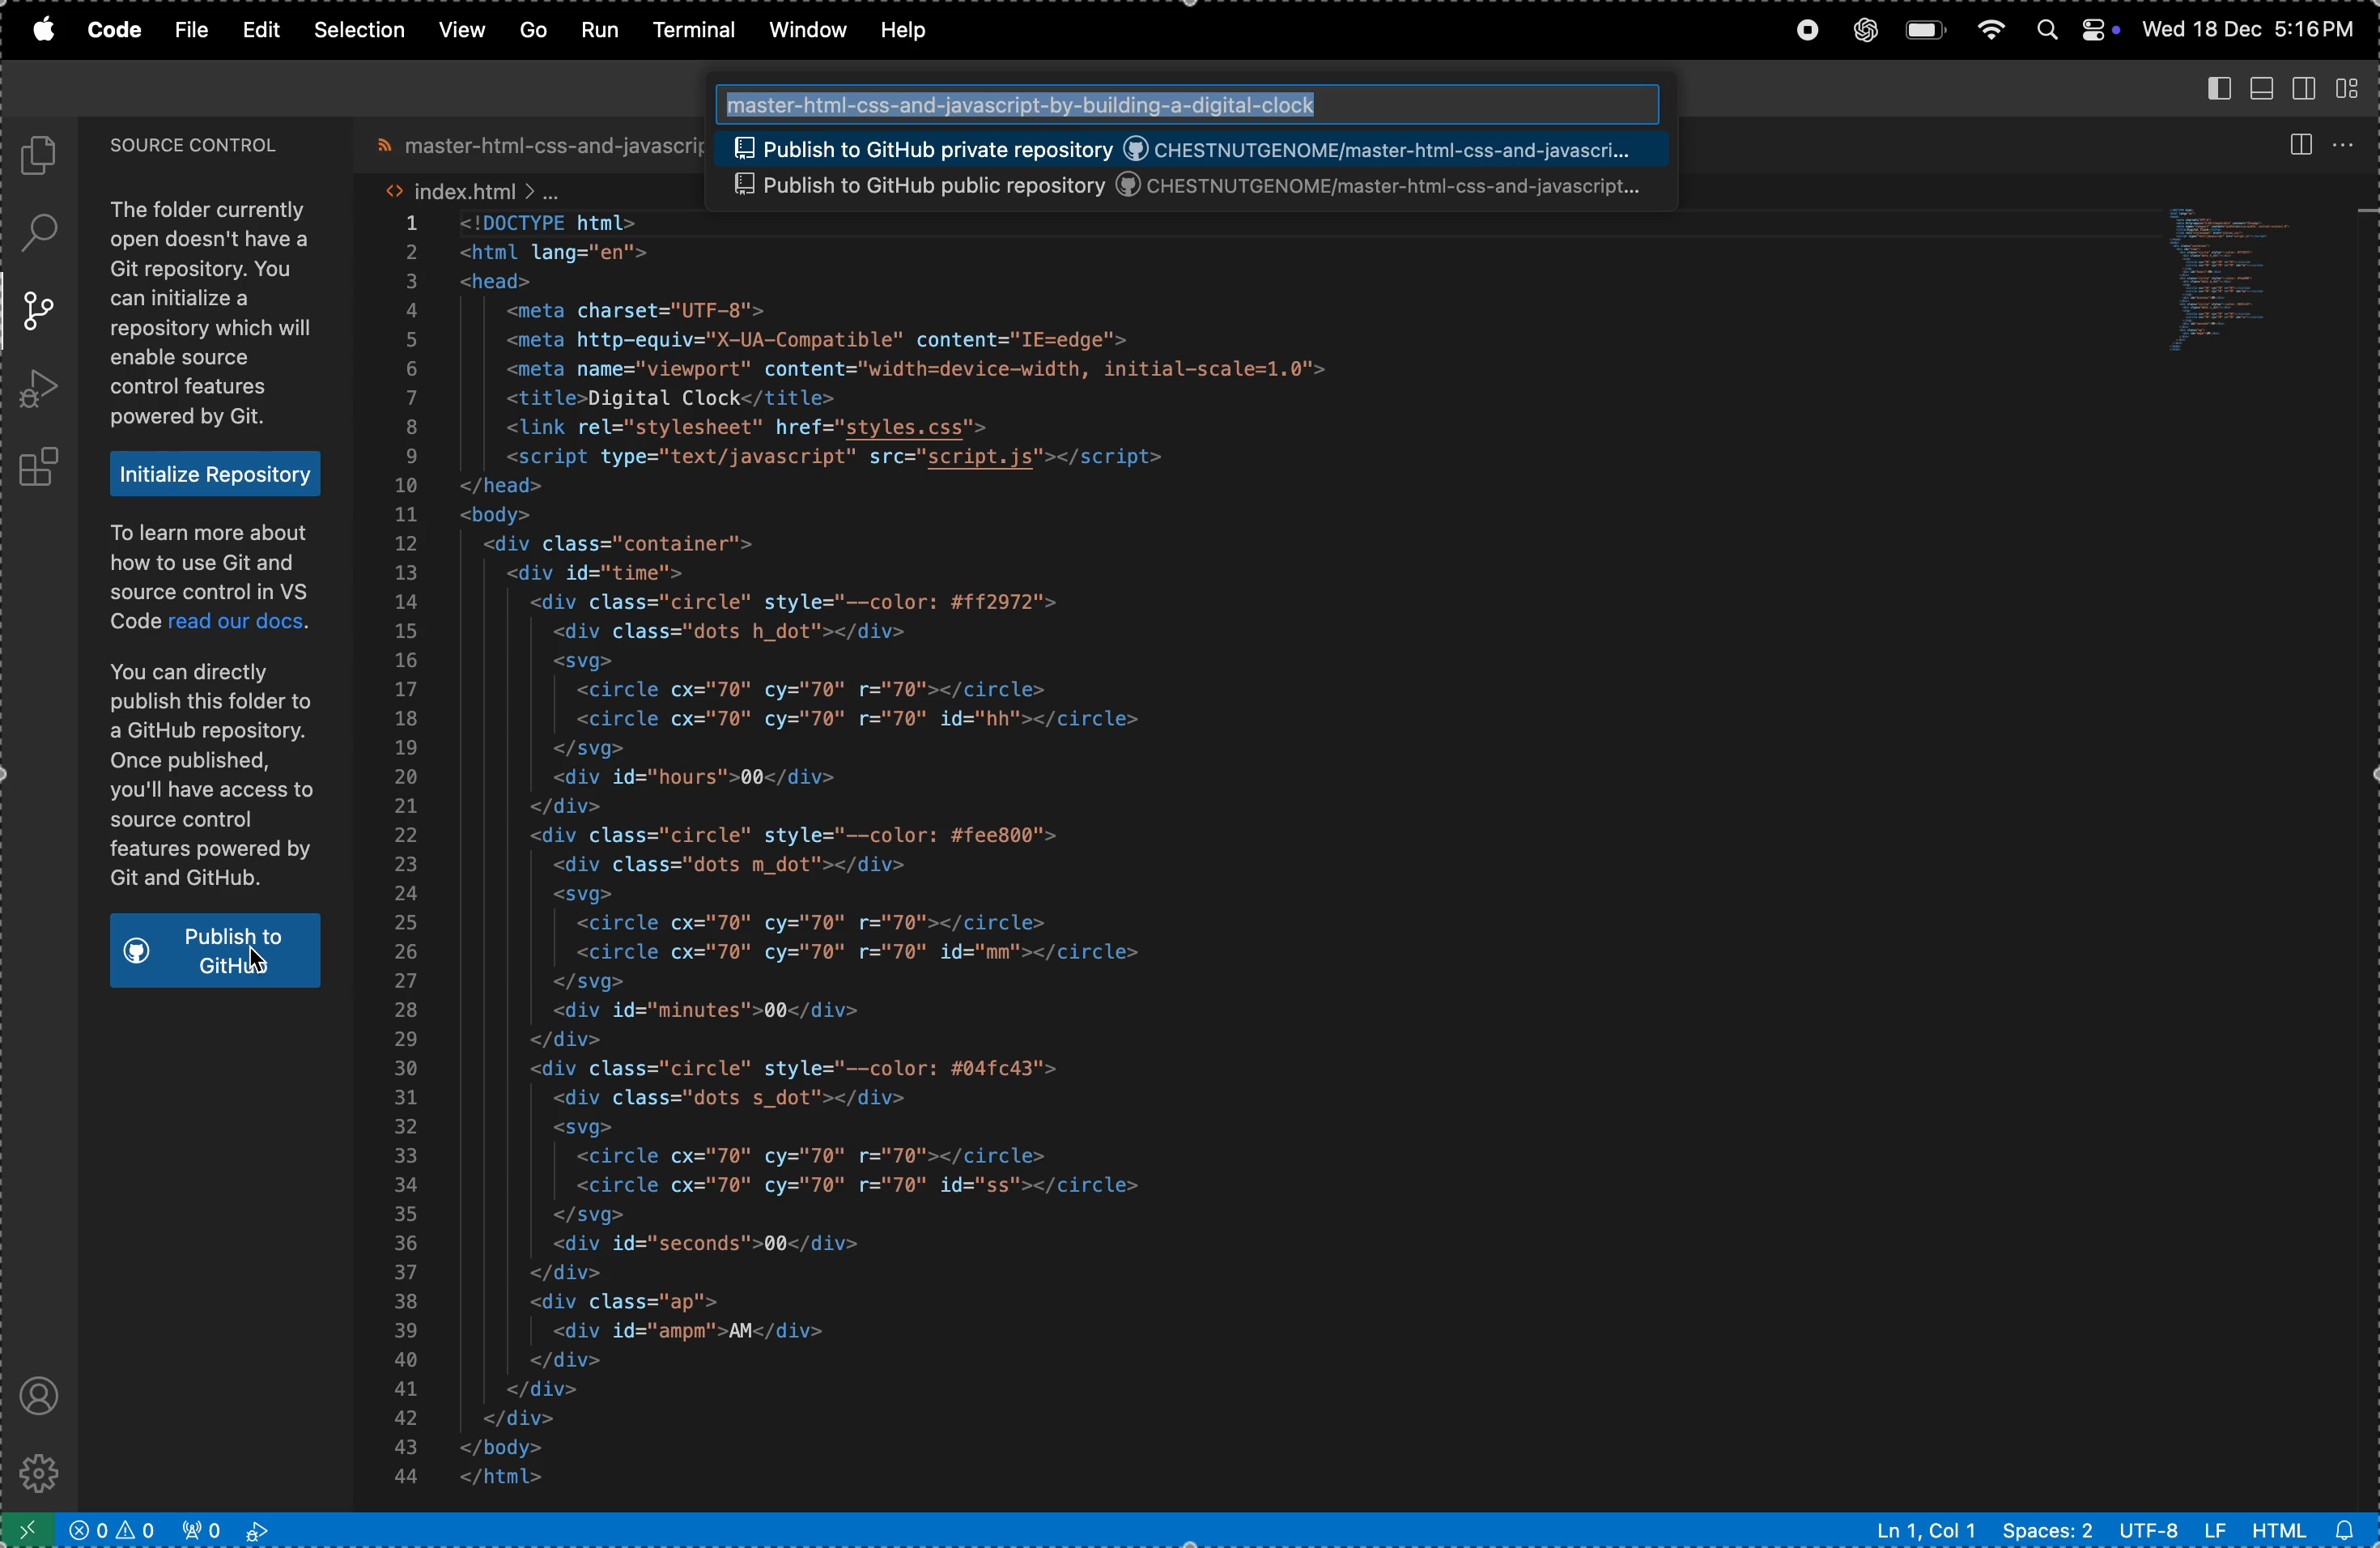 Image resolution: width=2380 pixels, height=1548 pixels. I want to click on ‘master-html-css-and-javascript-by-building-a-digital-clock, so click(1021, 104).